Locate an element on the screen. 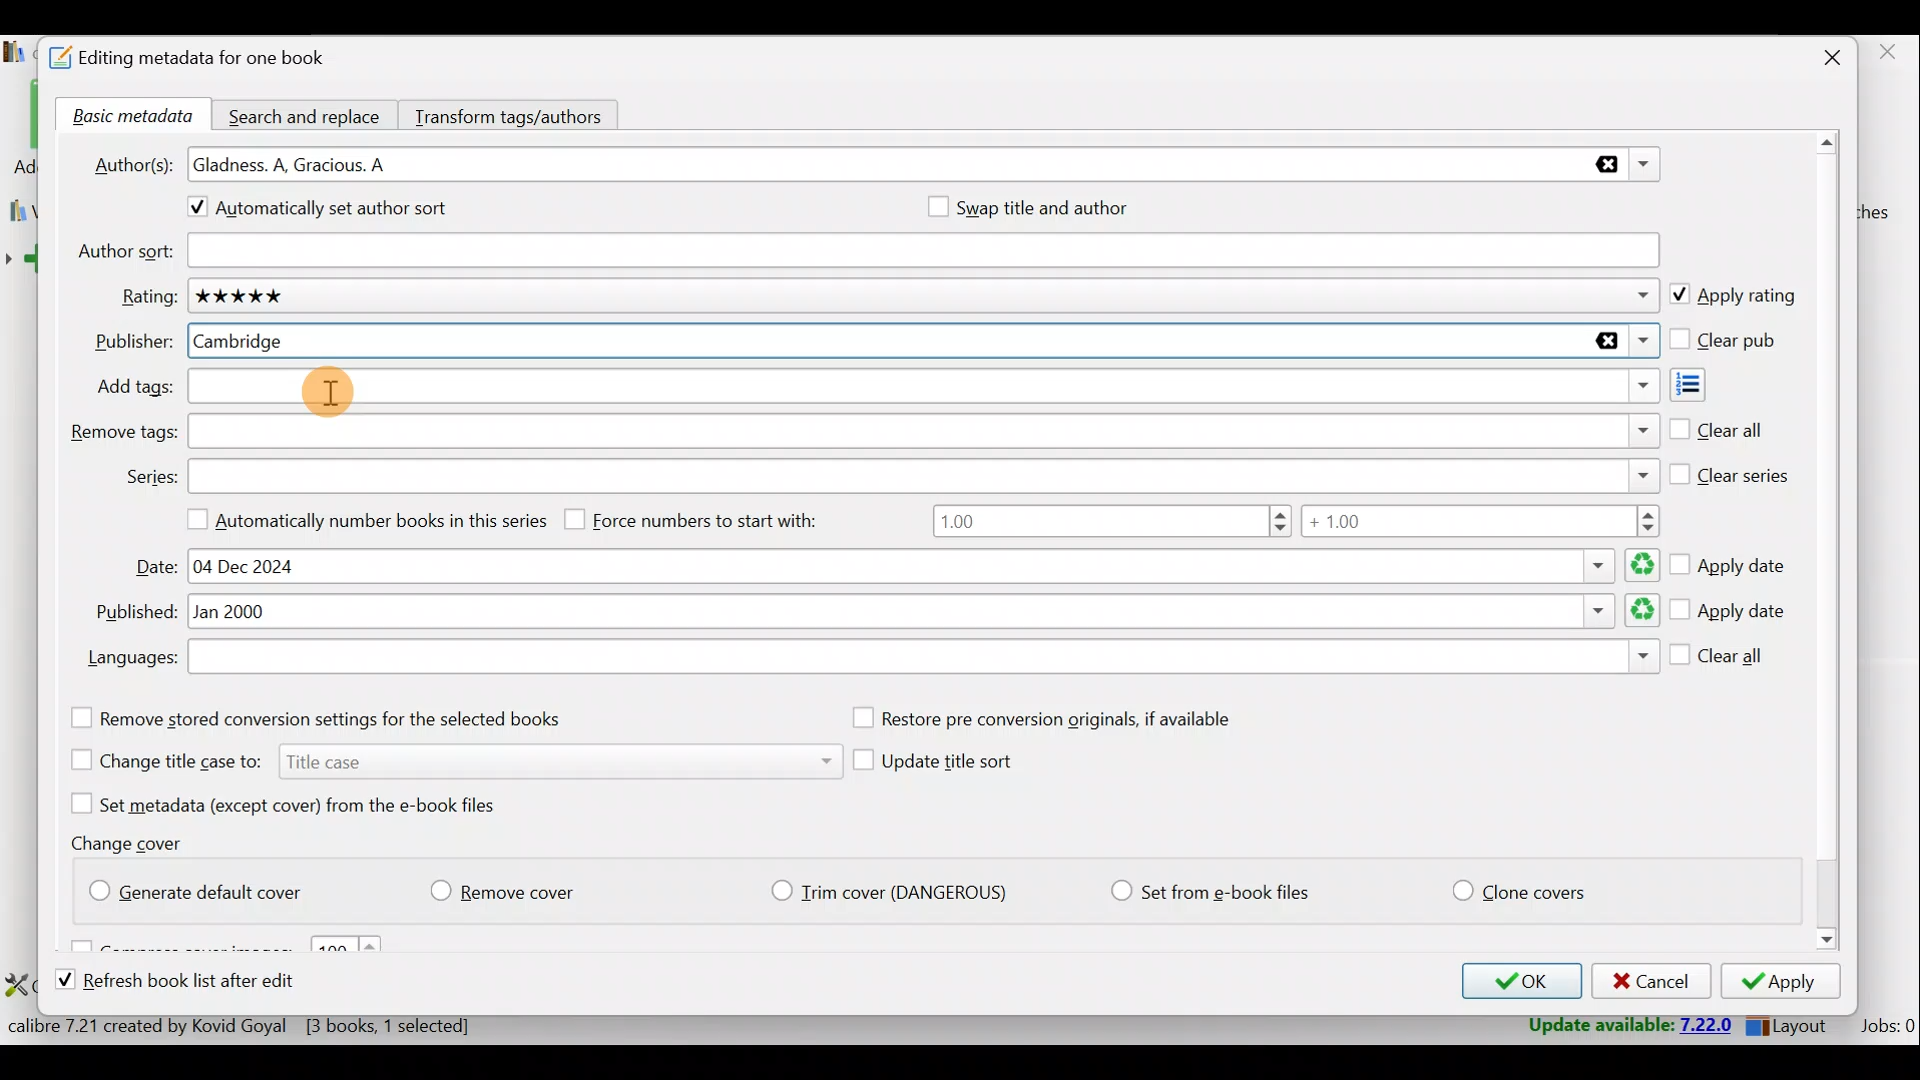 The width and height of the screenshot is (1920, 1080). Set from e-book files is located at coordinates (1209, 892).